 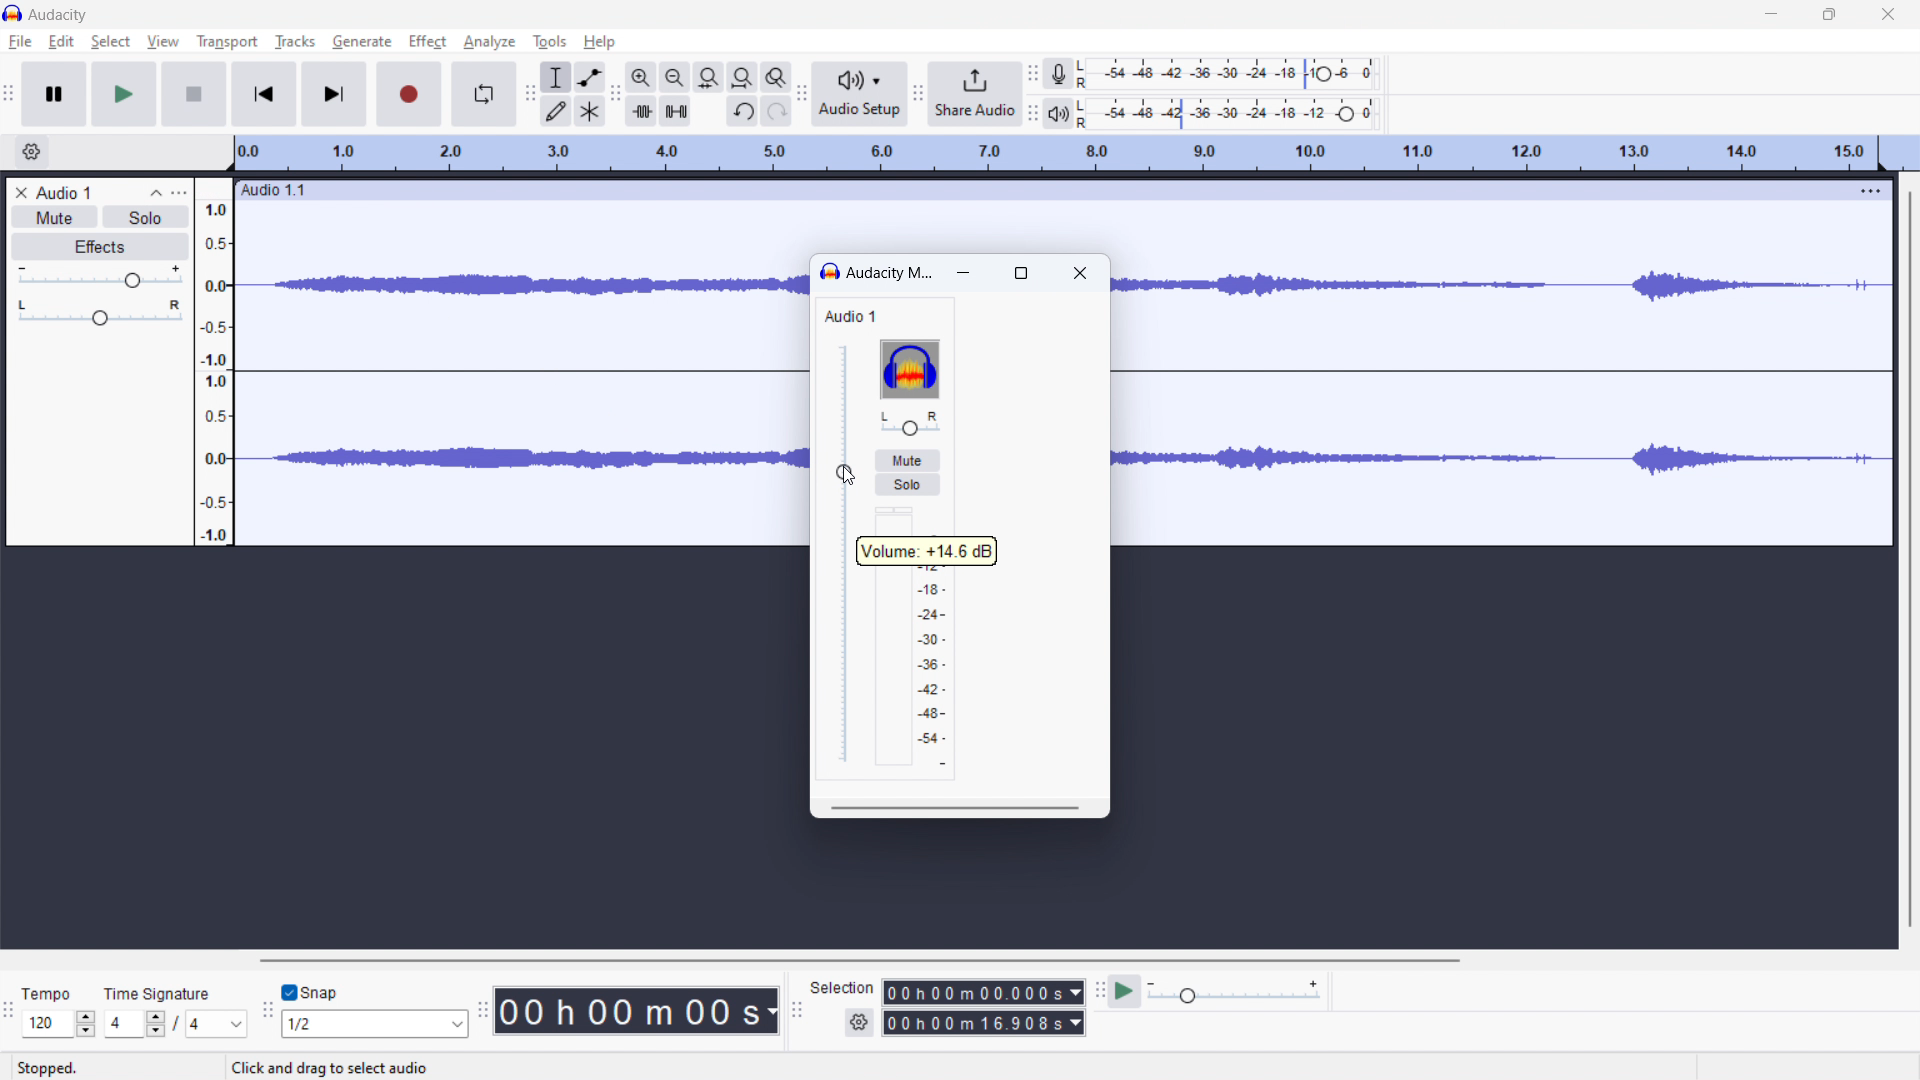 What do you see at coordinates (1774, 13) in the screenshot?
I see `minimize` at bounding box center [1774, 13].